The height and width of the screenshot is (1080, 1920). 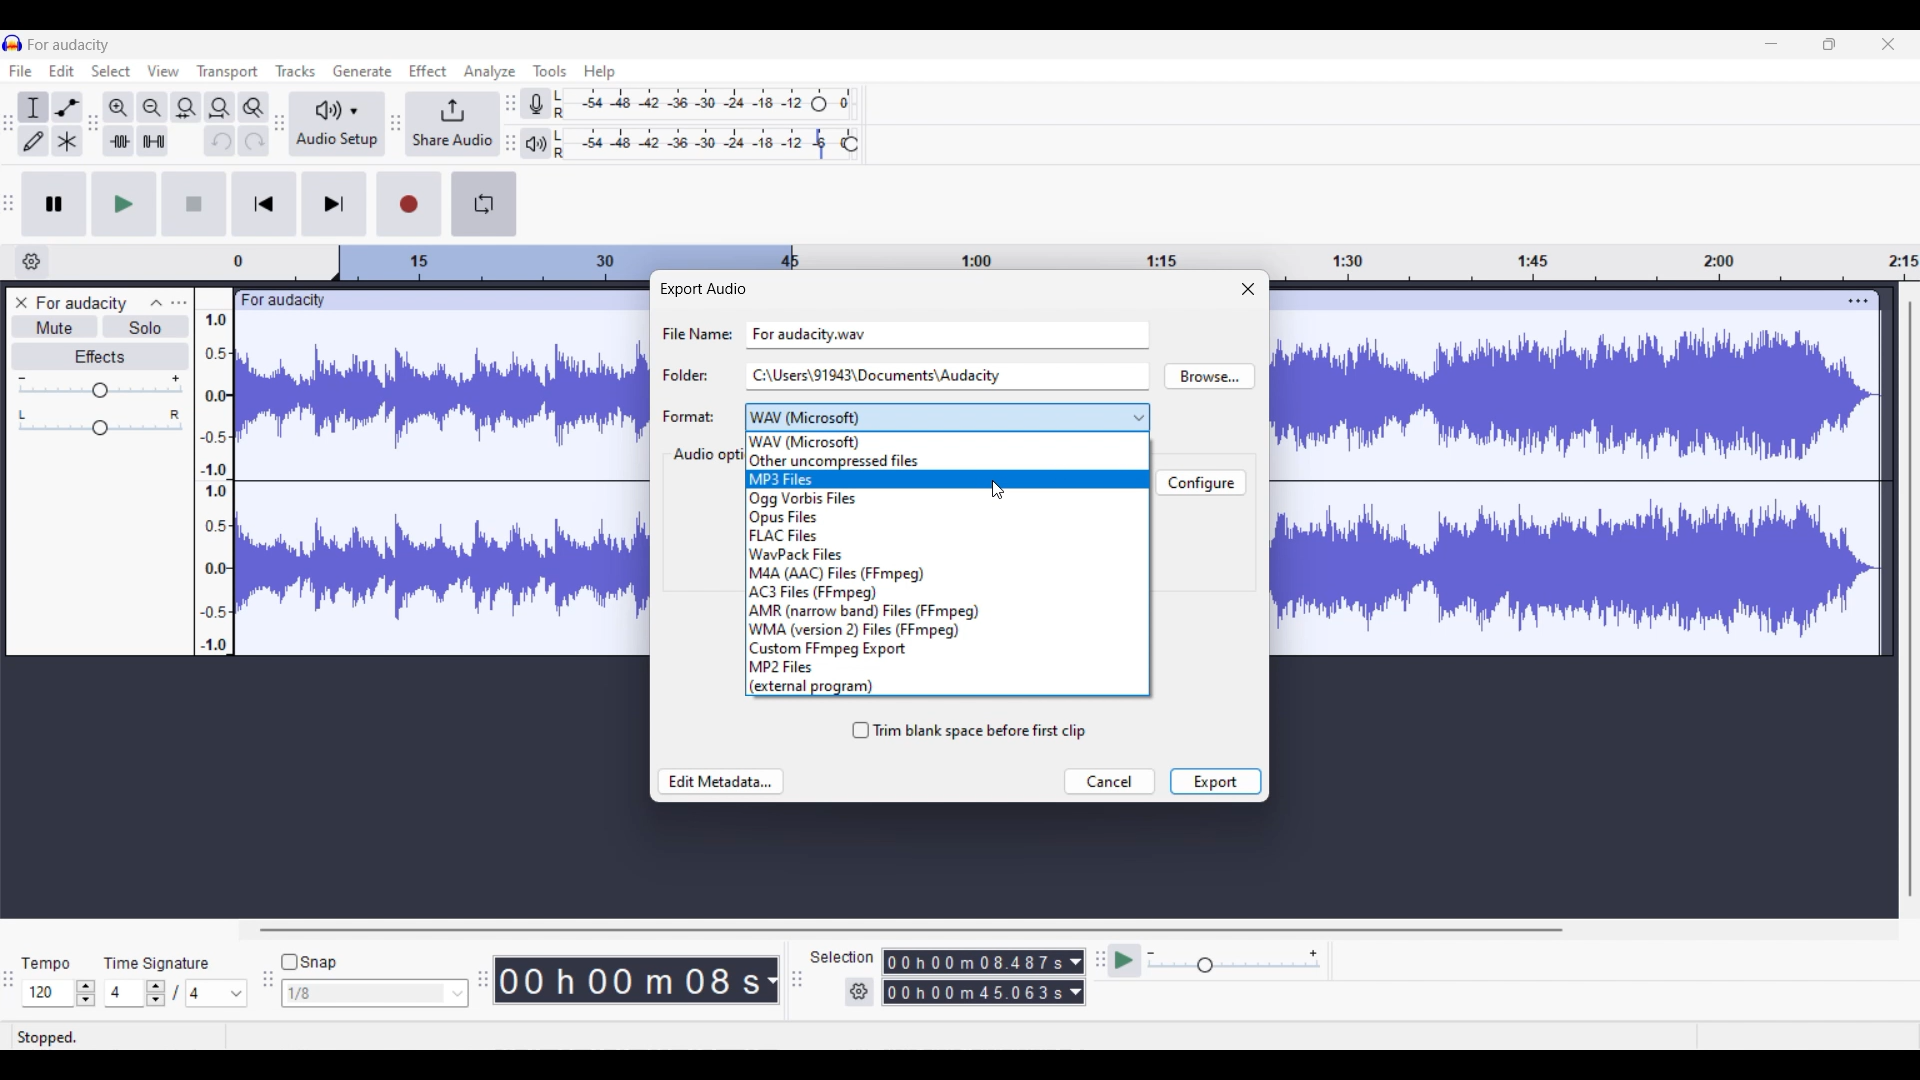 I want to click on Cancel, so click(x=1109, y=782).